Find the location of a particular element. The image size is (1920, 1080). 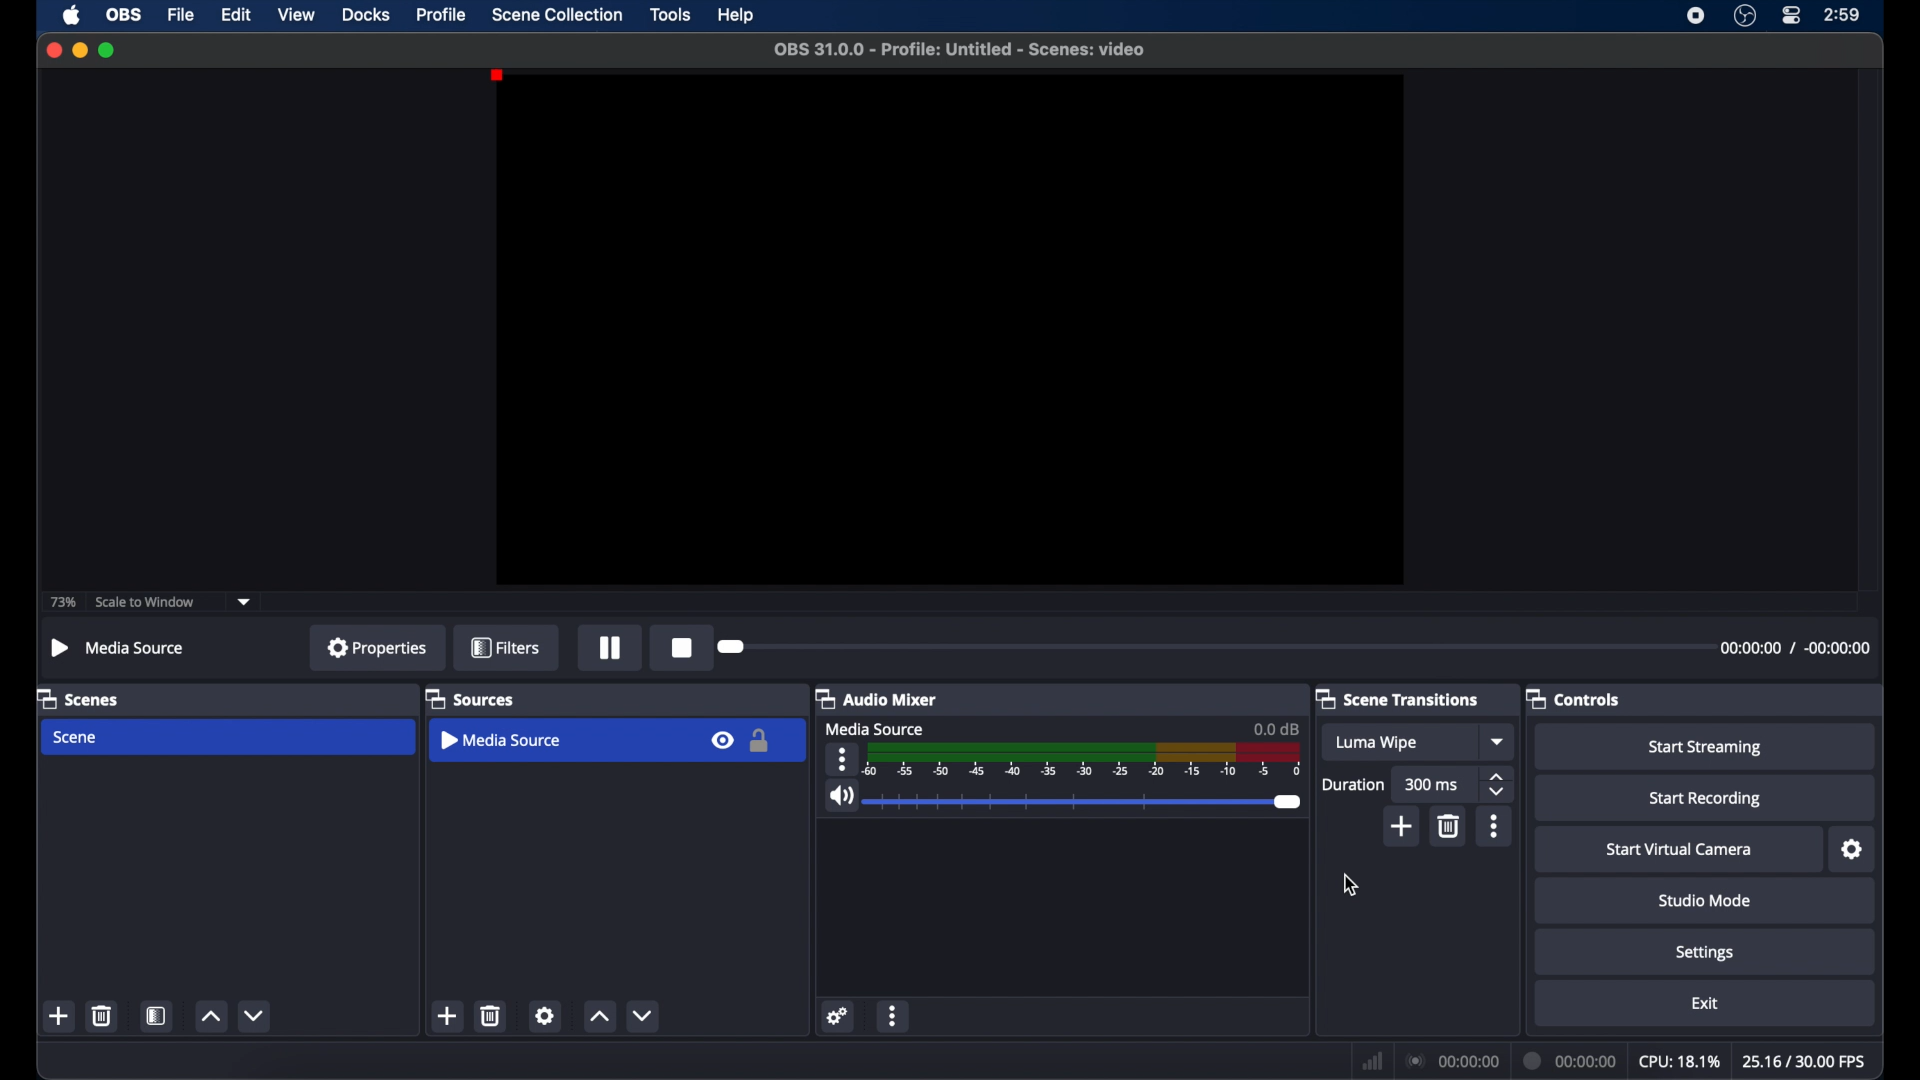

apple icon is located at coordinates (72, 15).